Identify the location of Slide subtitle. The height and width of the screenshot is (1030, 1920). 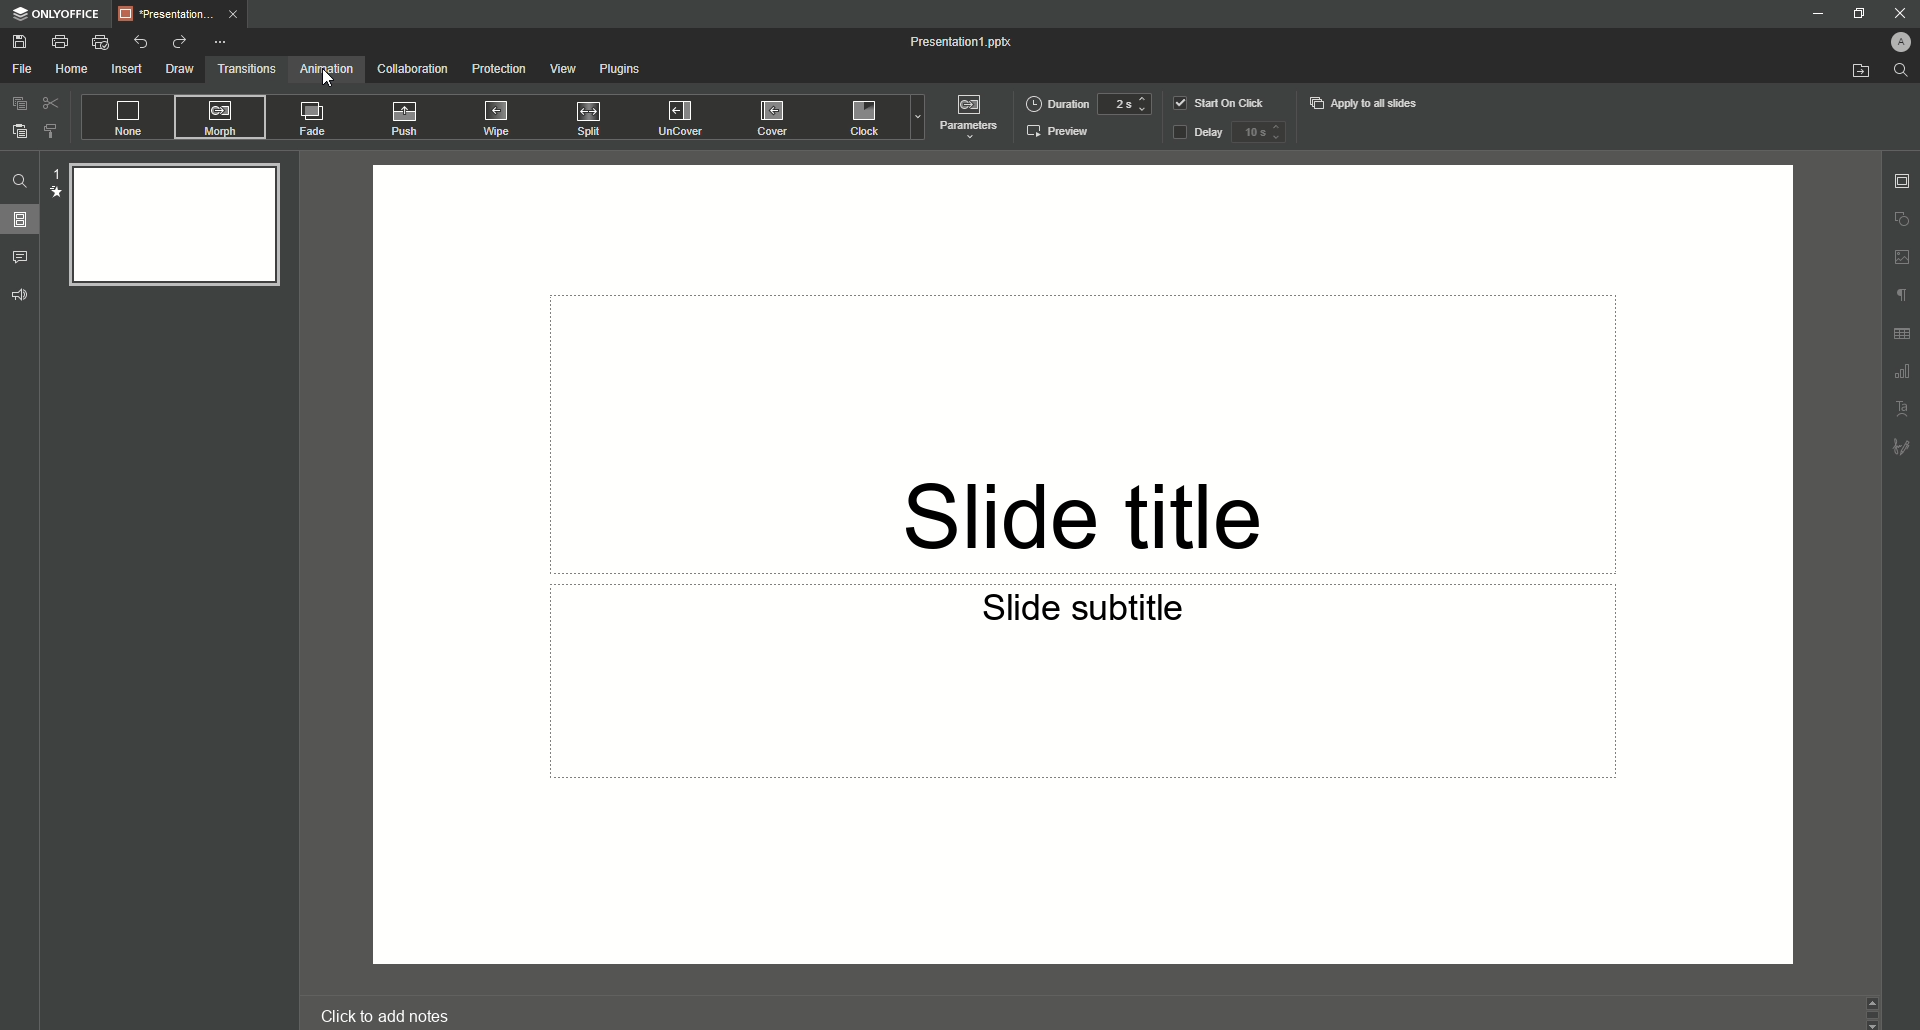
(1086, 615).